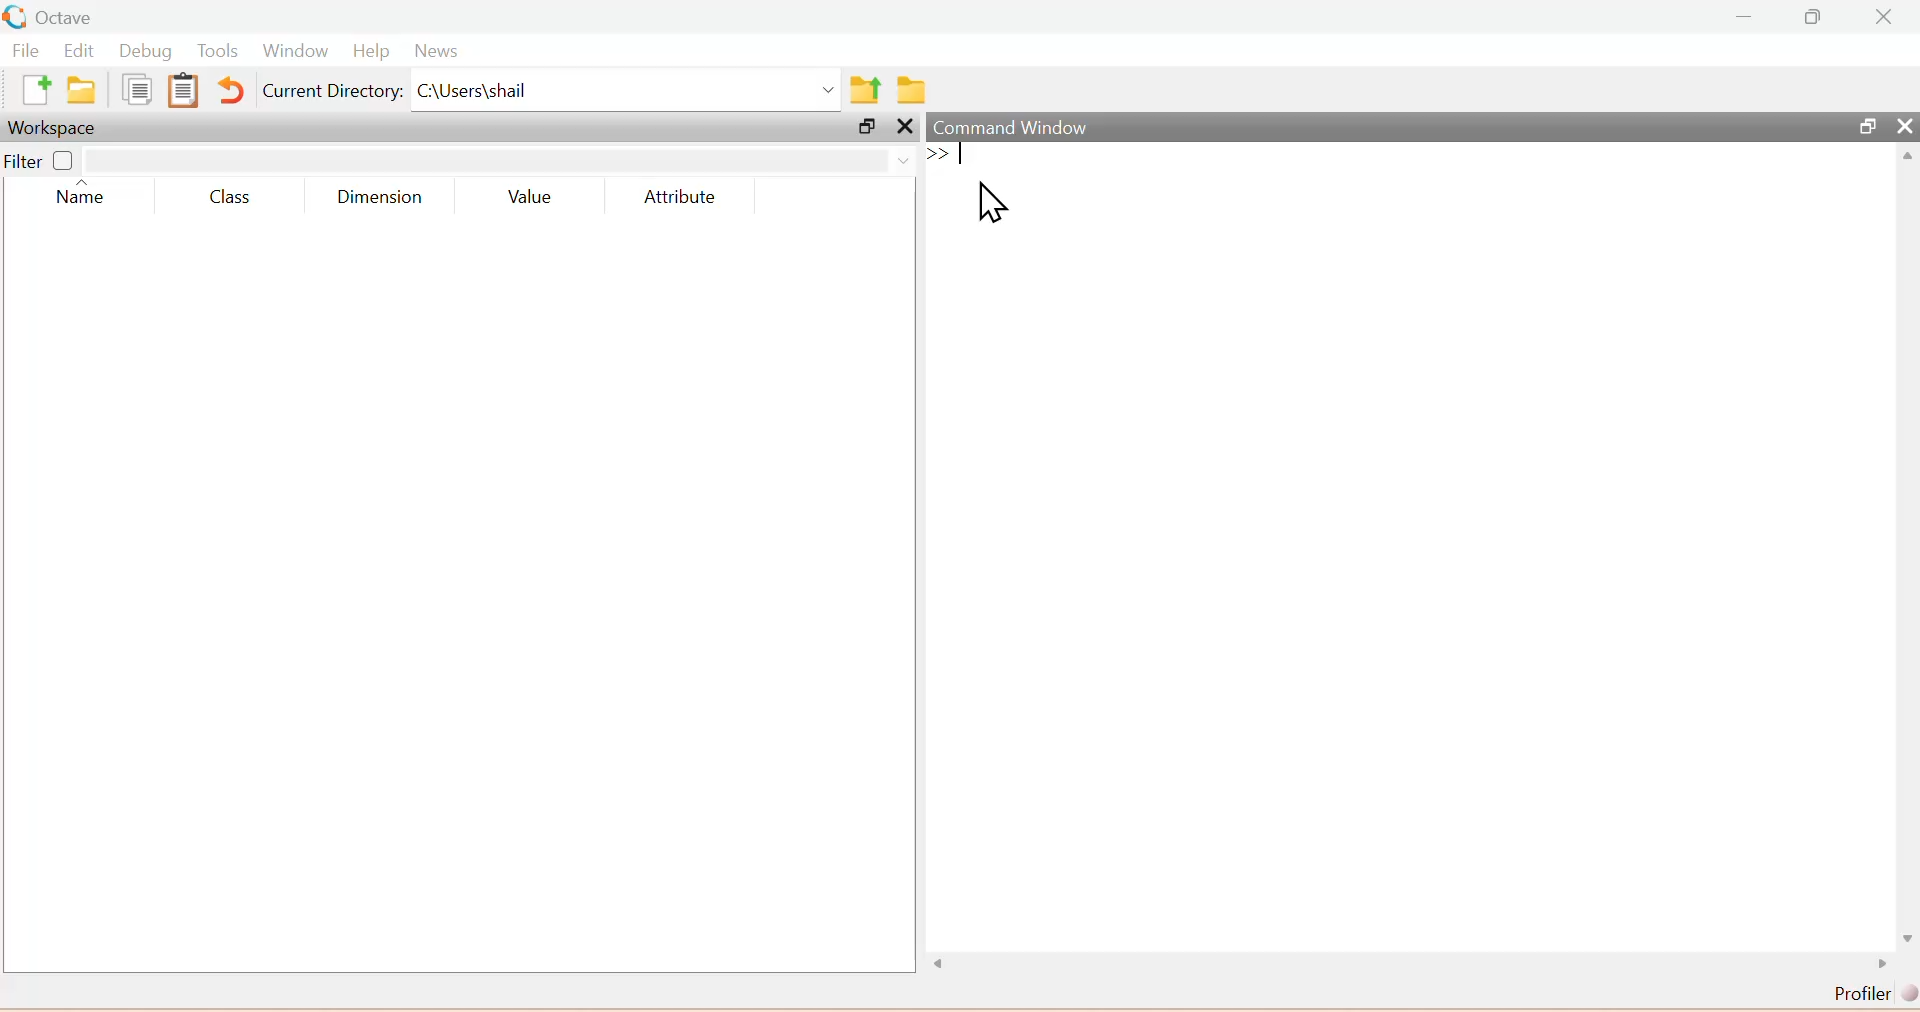 Image resolution: width=1920 pixels, height=1012 pixels. Describe the element at coordinates (144, 53) in the screenshot. I see `Debug` at that location.